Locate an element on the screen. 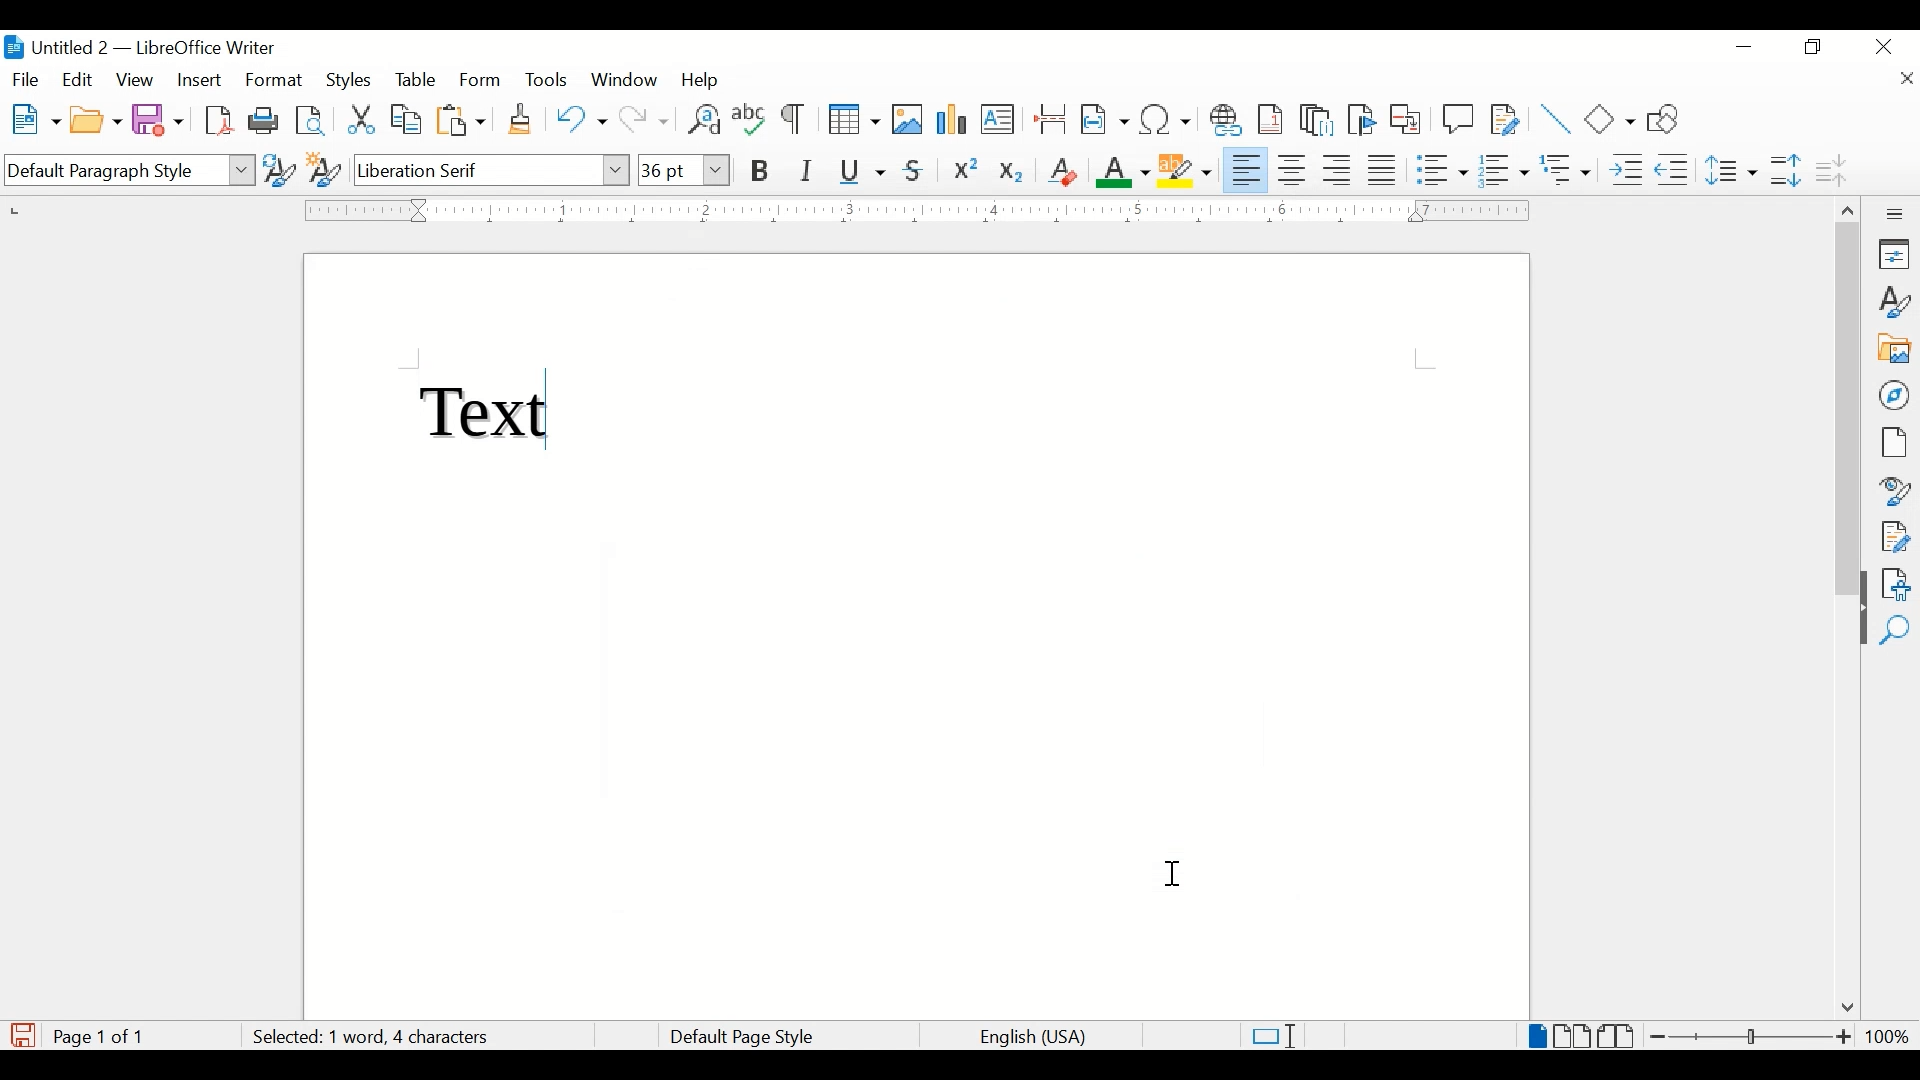  minimize is located at coordinates (1746, 47).